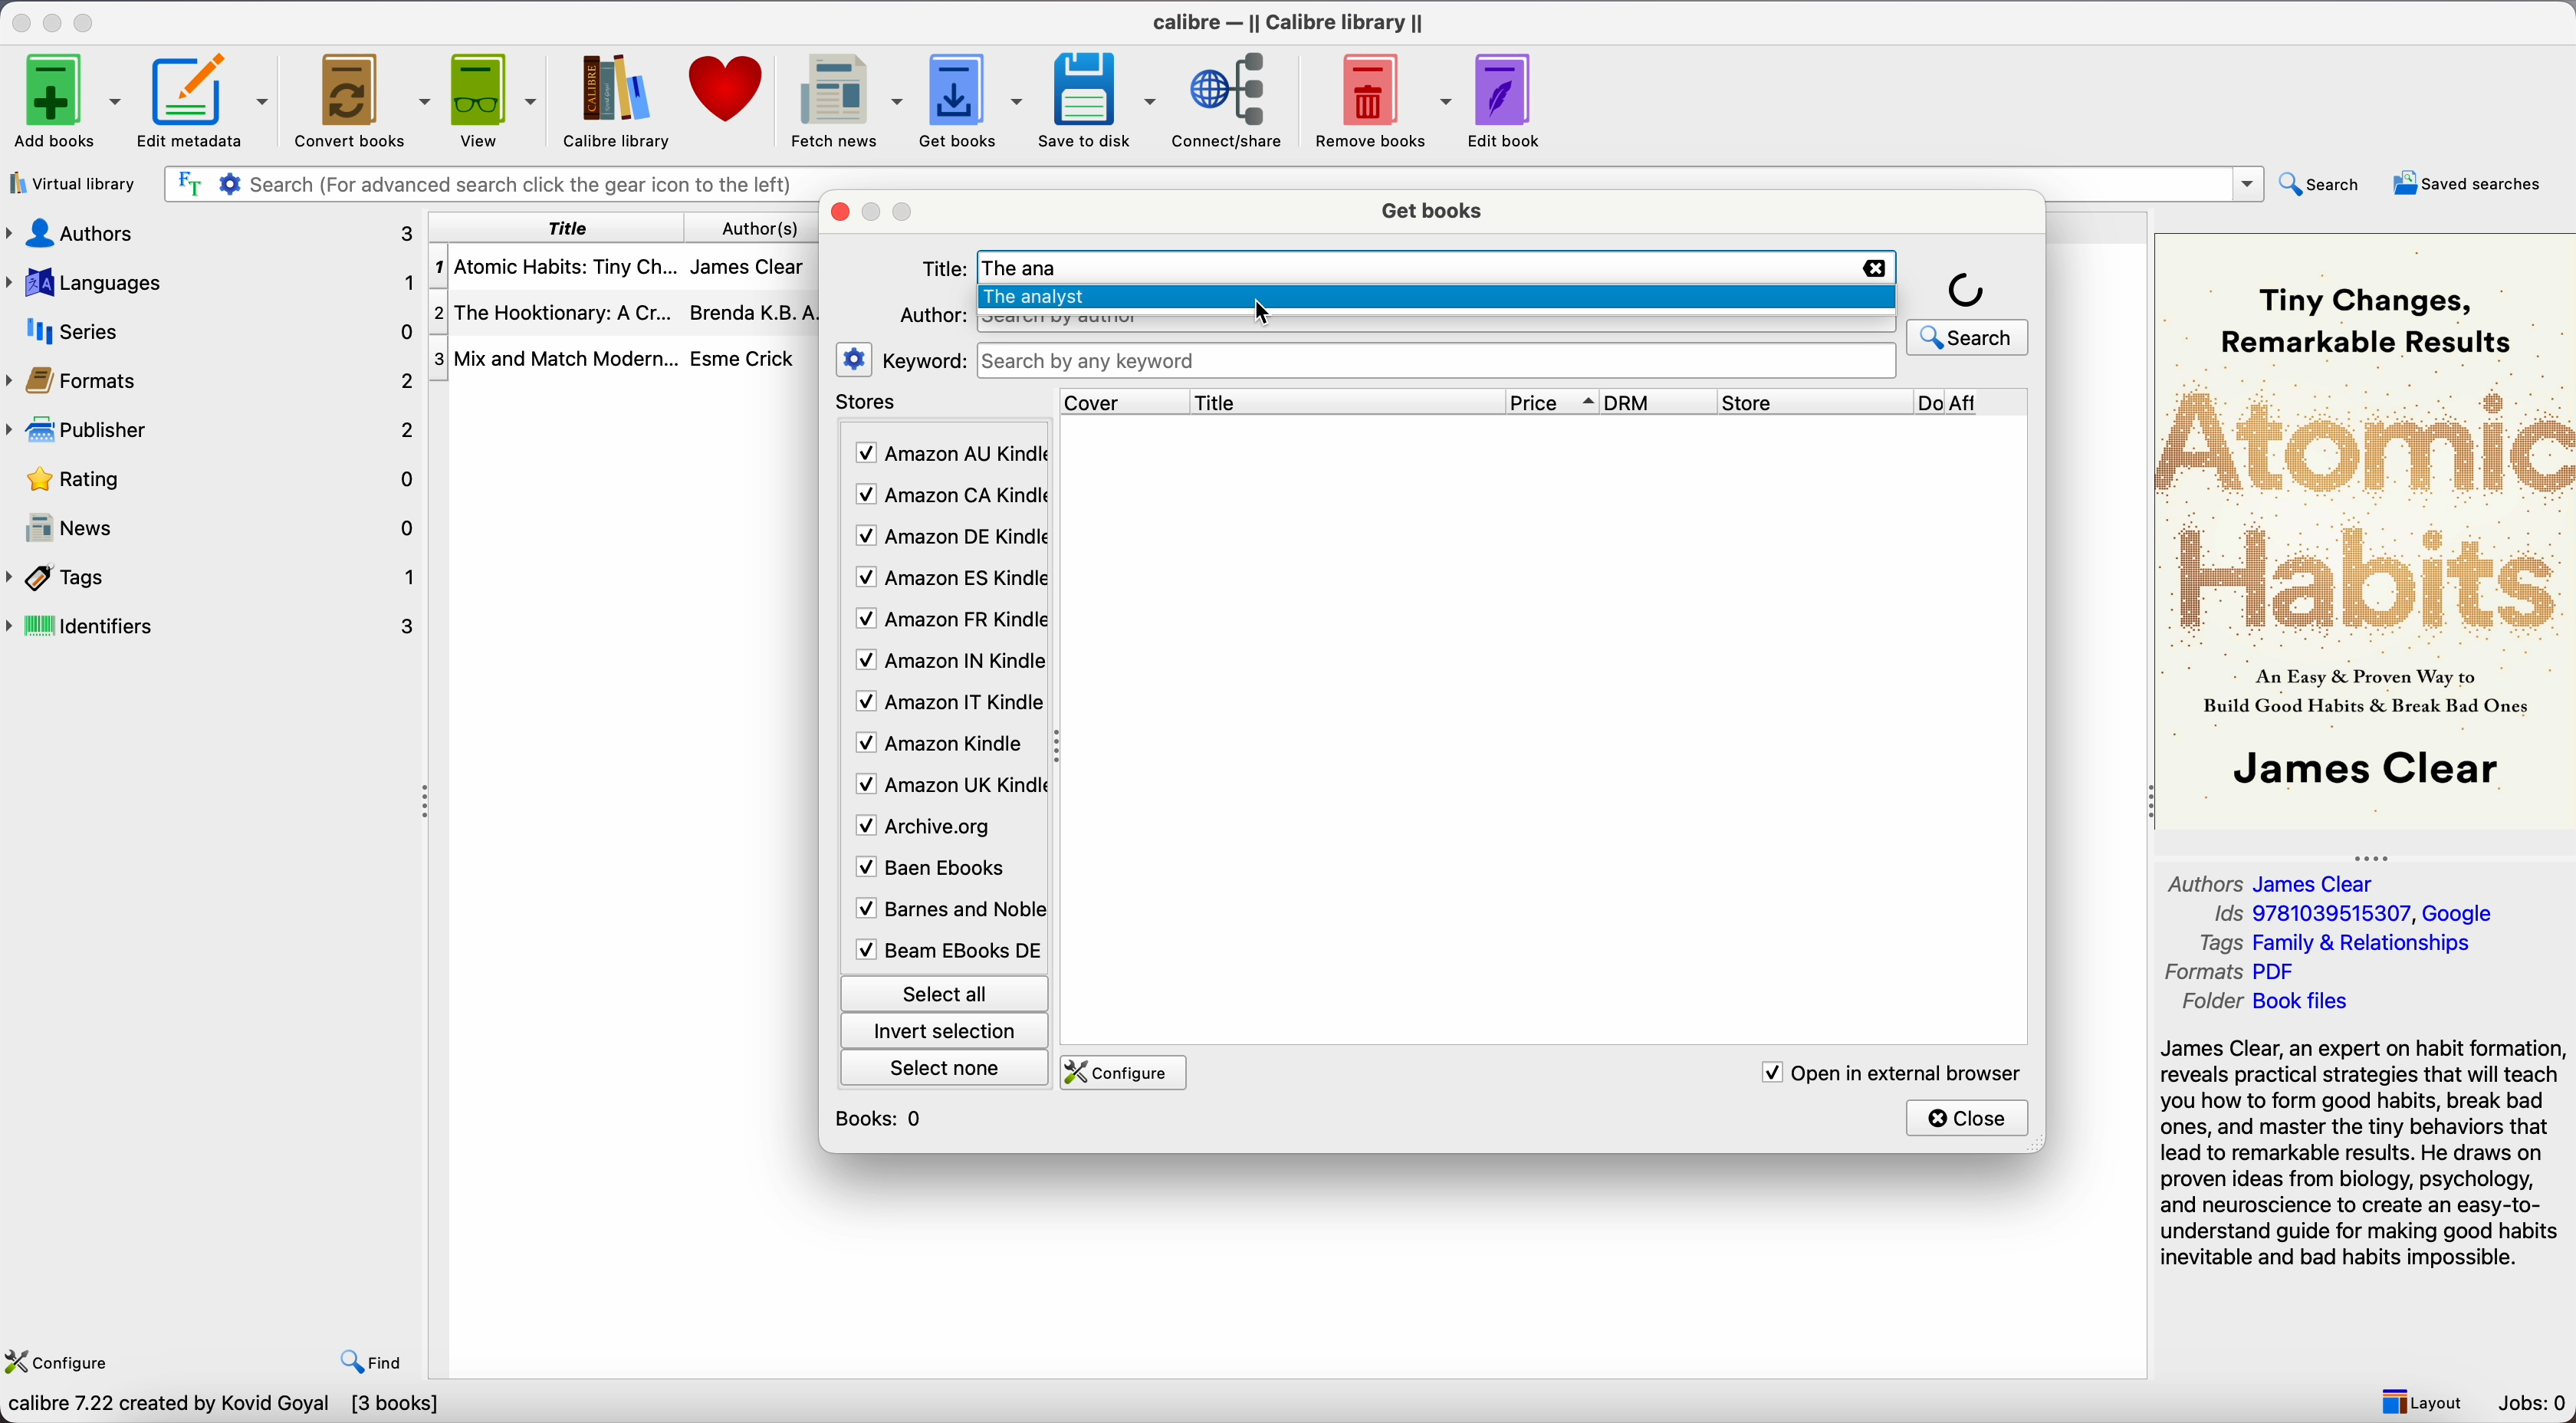 The height and width of the screenshot is (1423, 2576). I want to click on Do Aff, so click(1972, 403).